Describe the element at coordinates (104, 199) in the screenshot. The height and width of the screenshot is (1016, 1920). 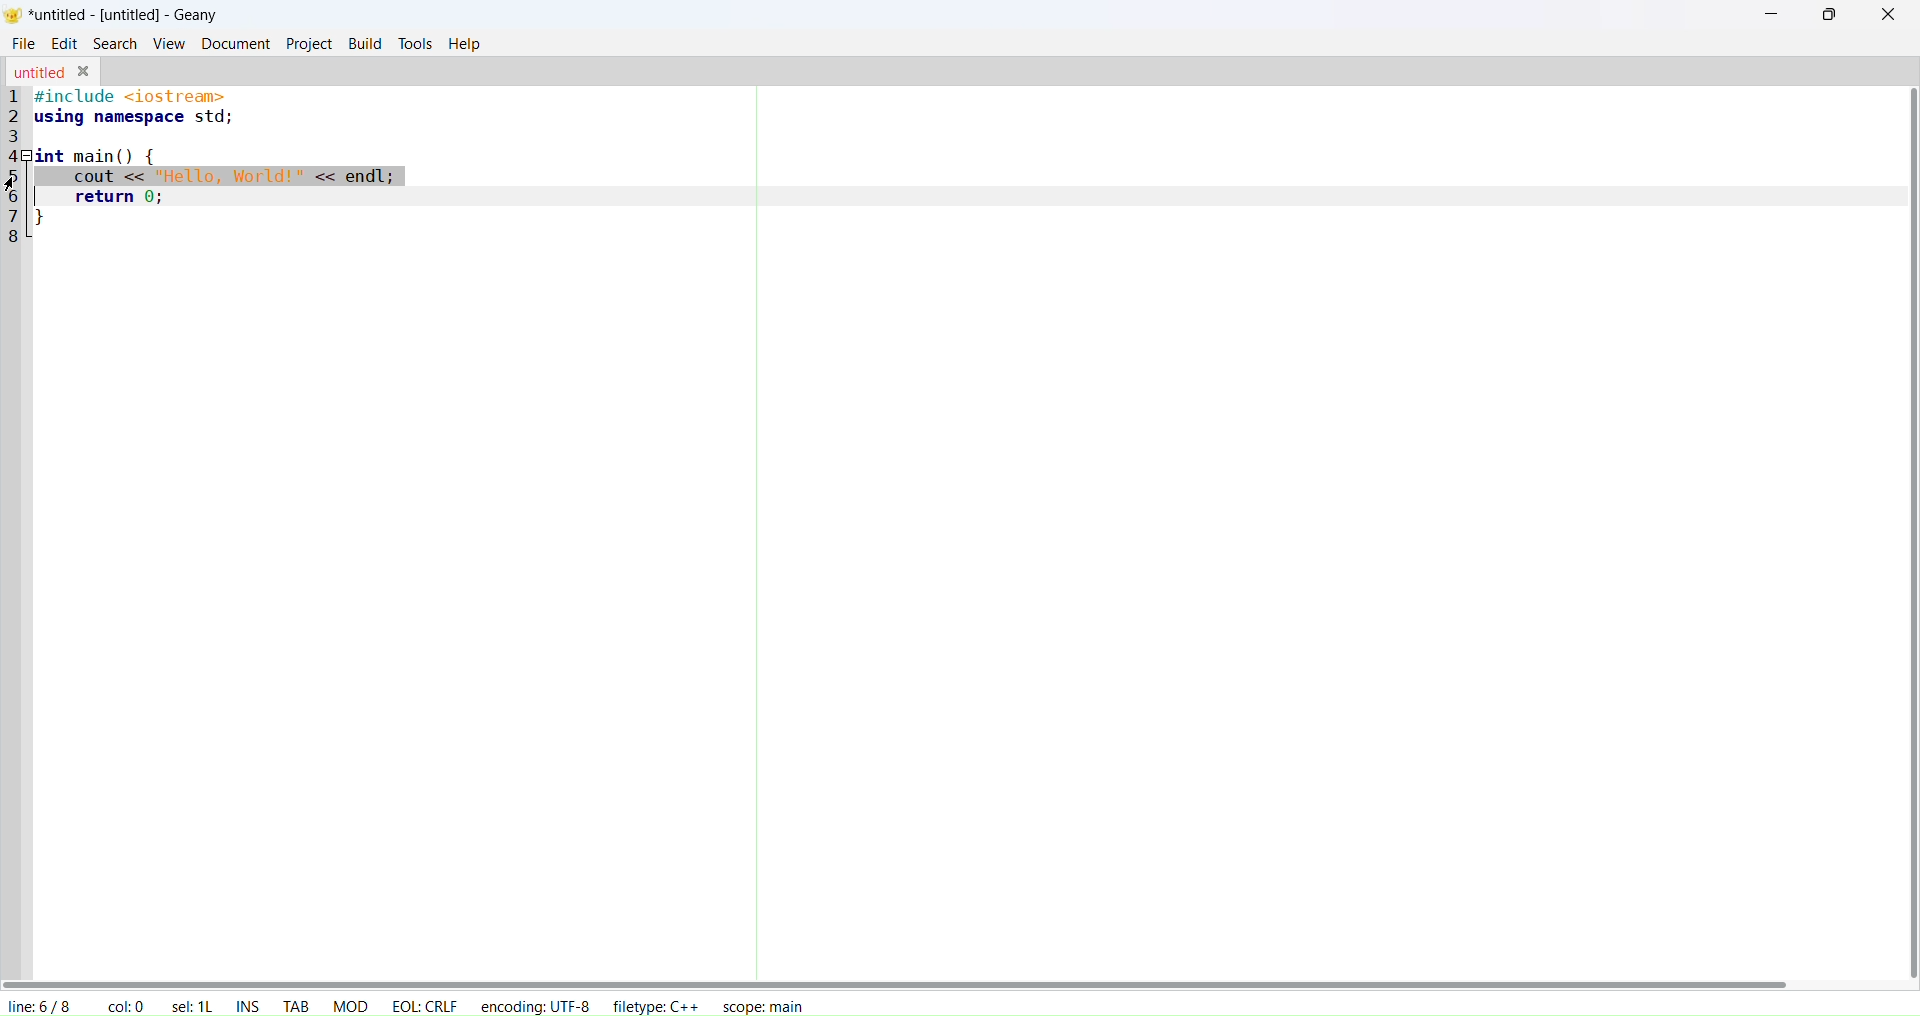
I see `6      return 0;` at that location.